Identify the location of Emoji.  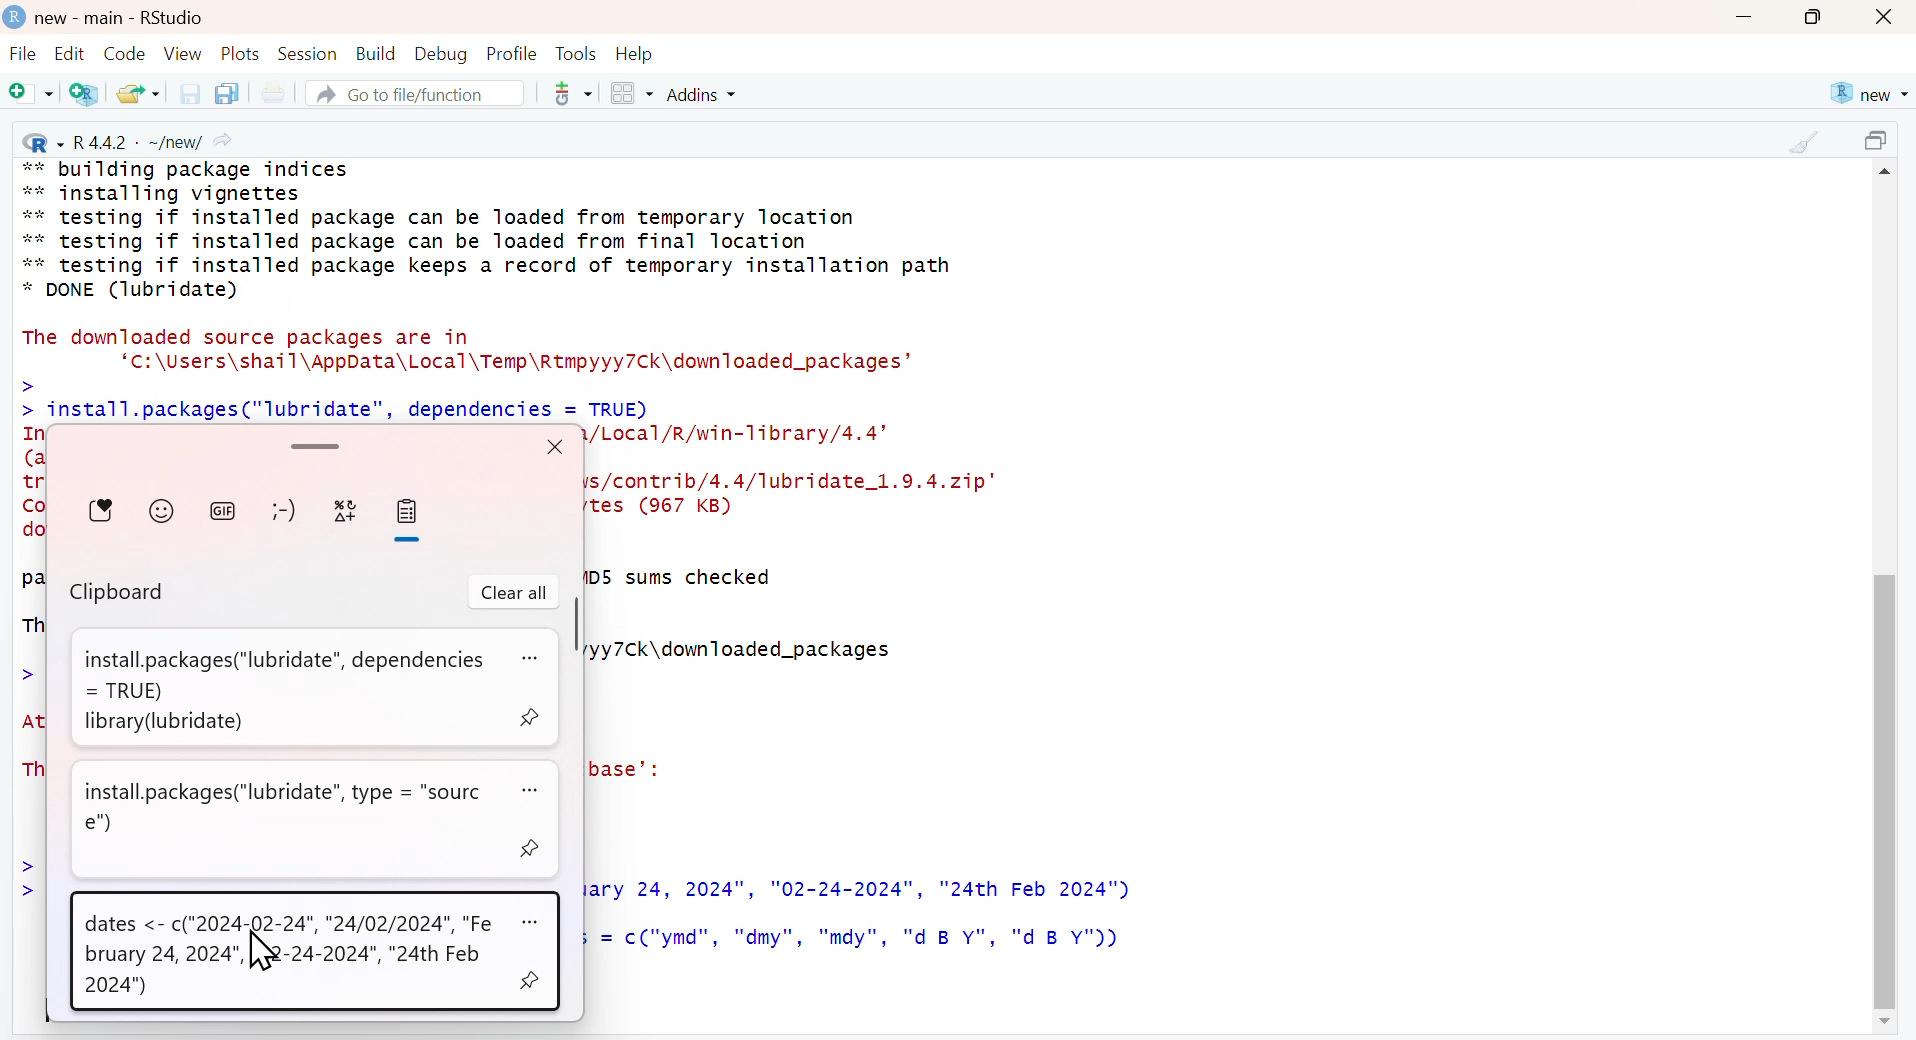
(162, 509).